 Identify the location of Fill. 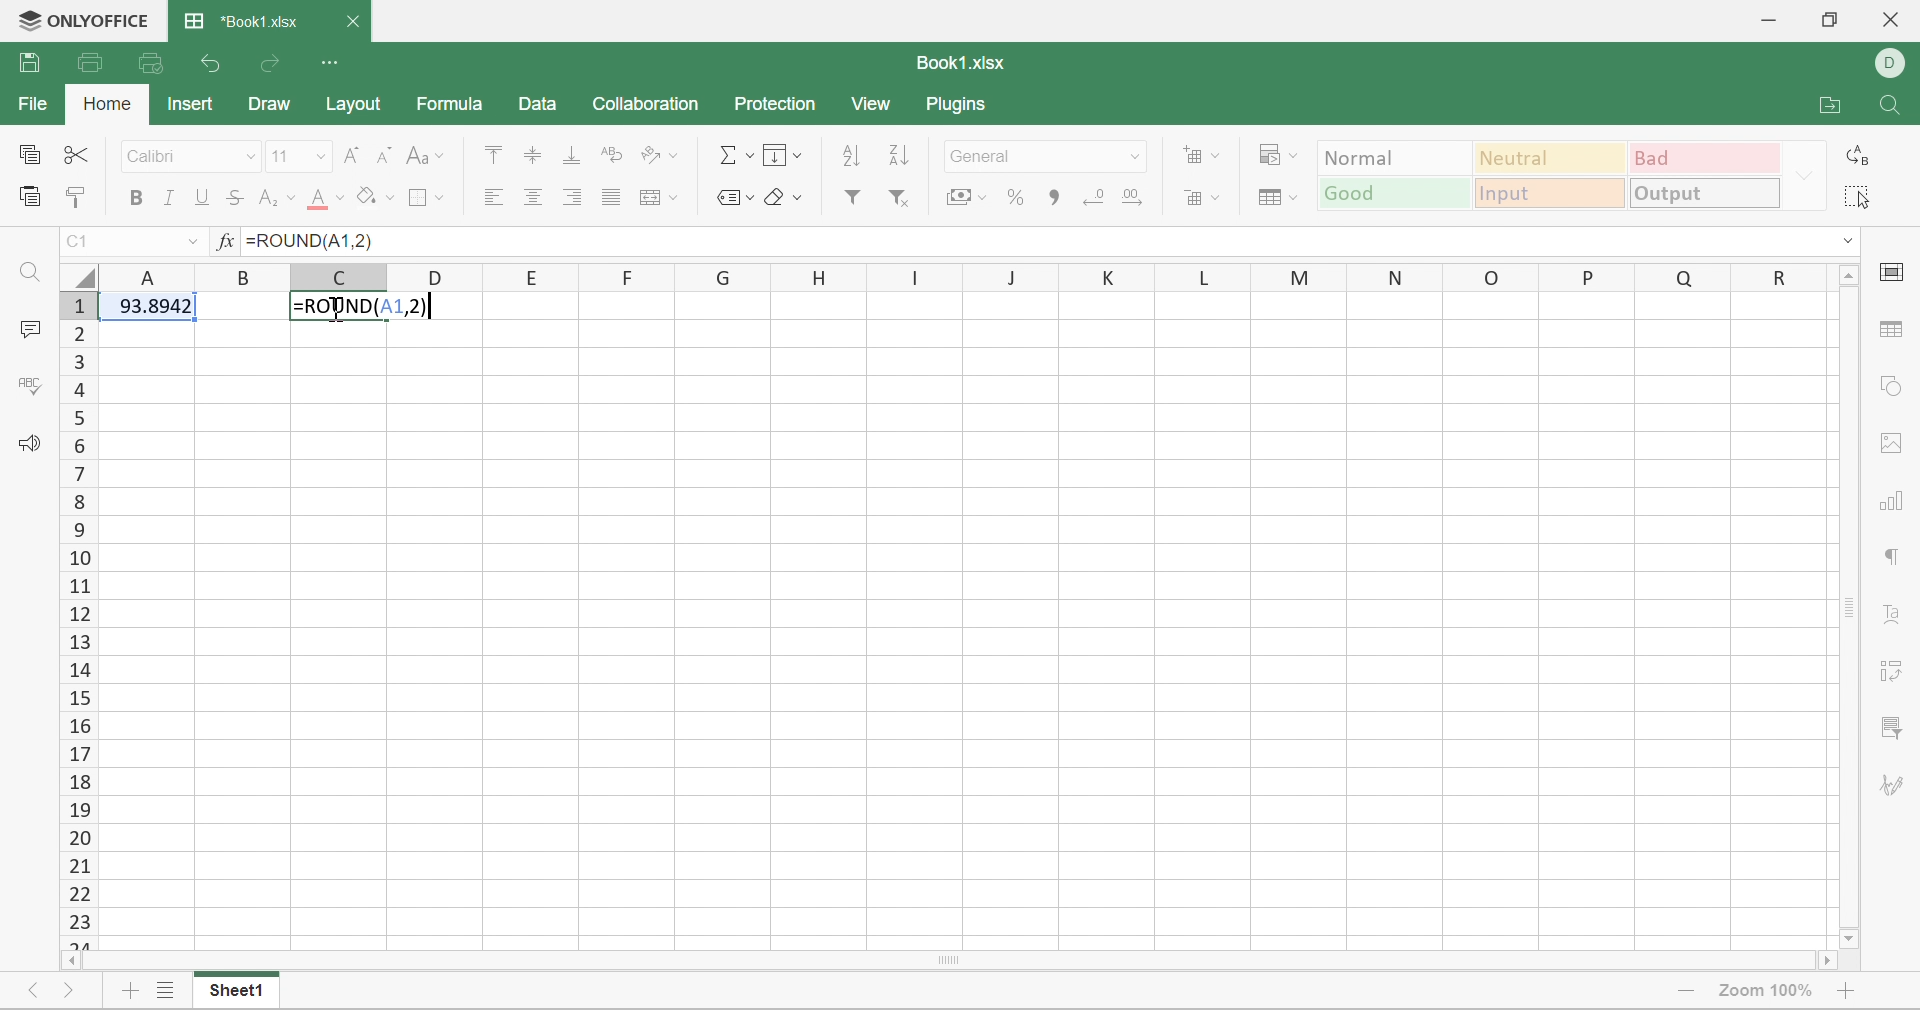
(781, 153).